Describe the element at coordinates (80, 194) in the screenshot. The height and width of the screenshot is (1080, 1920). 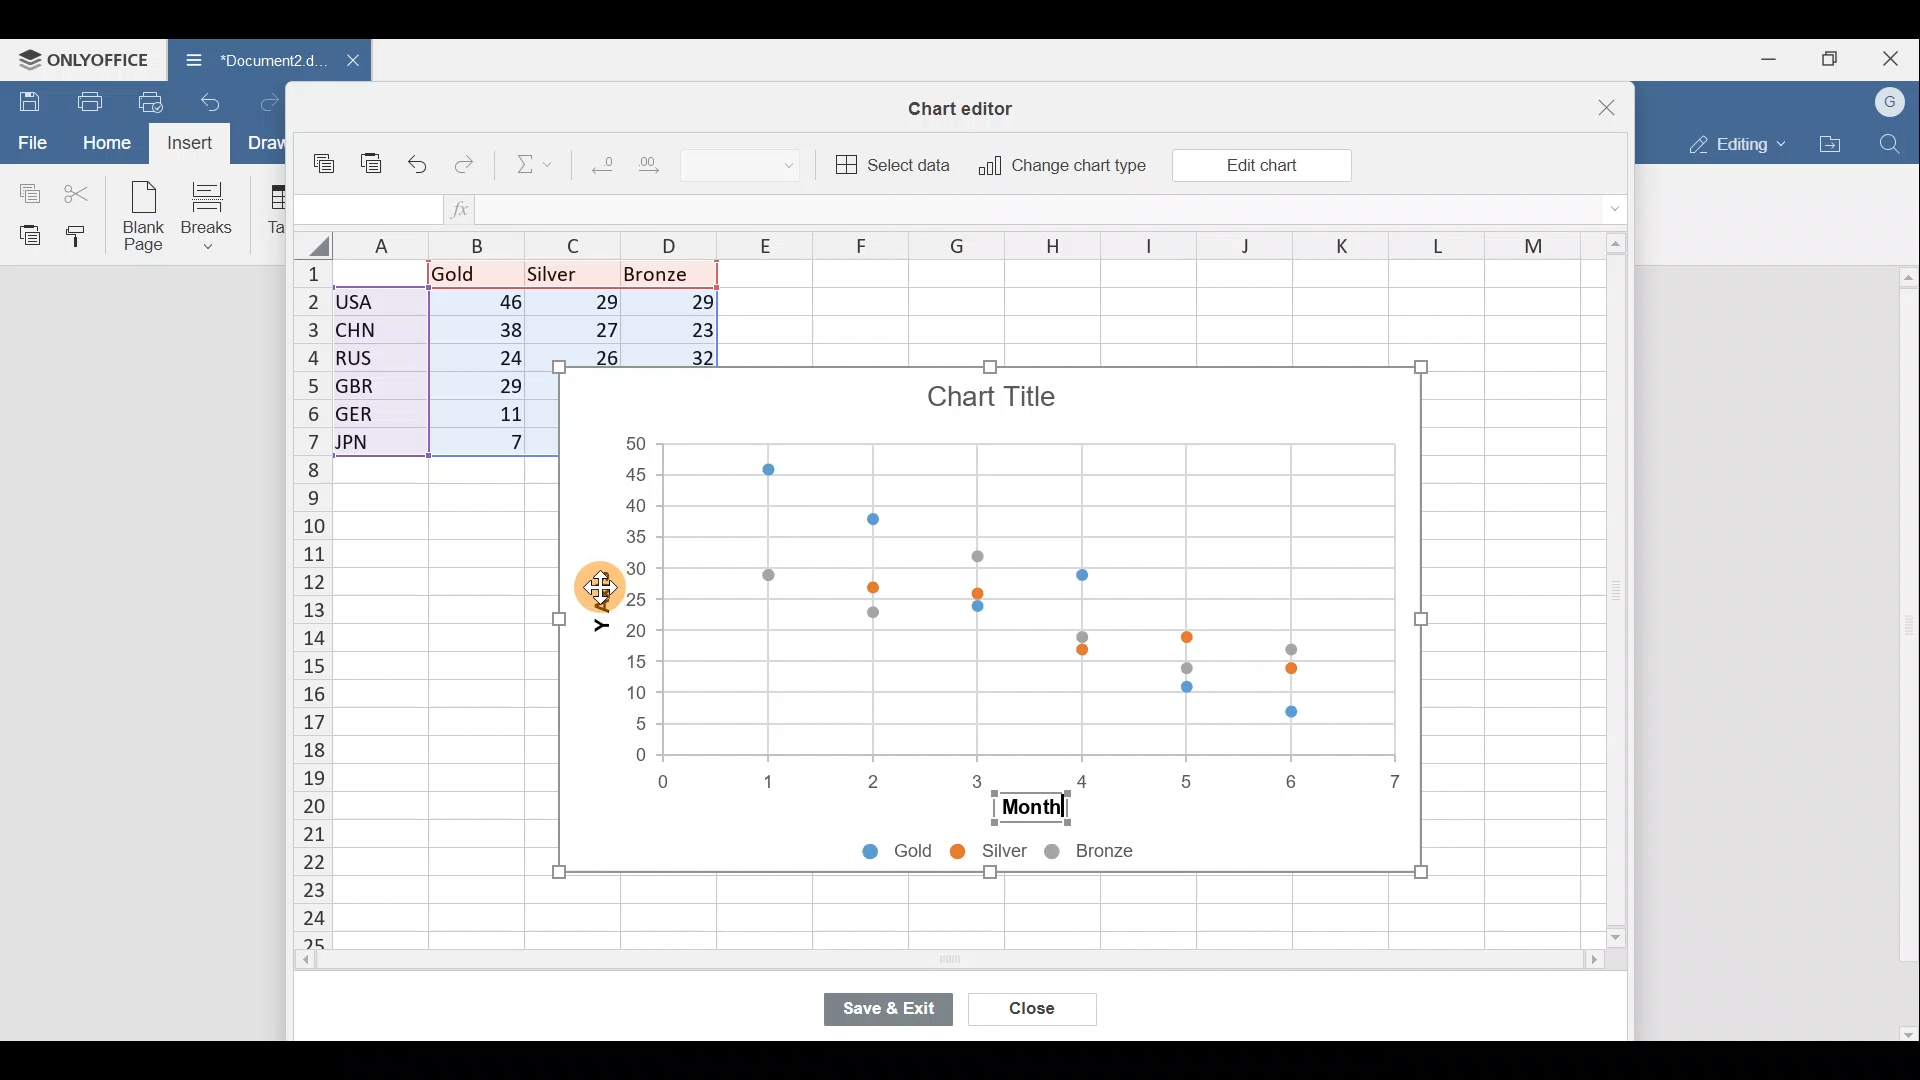
I see `Cut` at that location.